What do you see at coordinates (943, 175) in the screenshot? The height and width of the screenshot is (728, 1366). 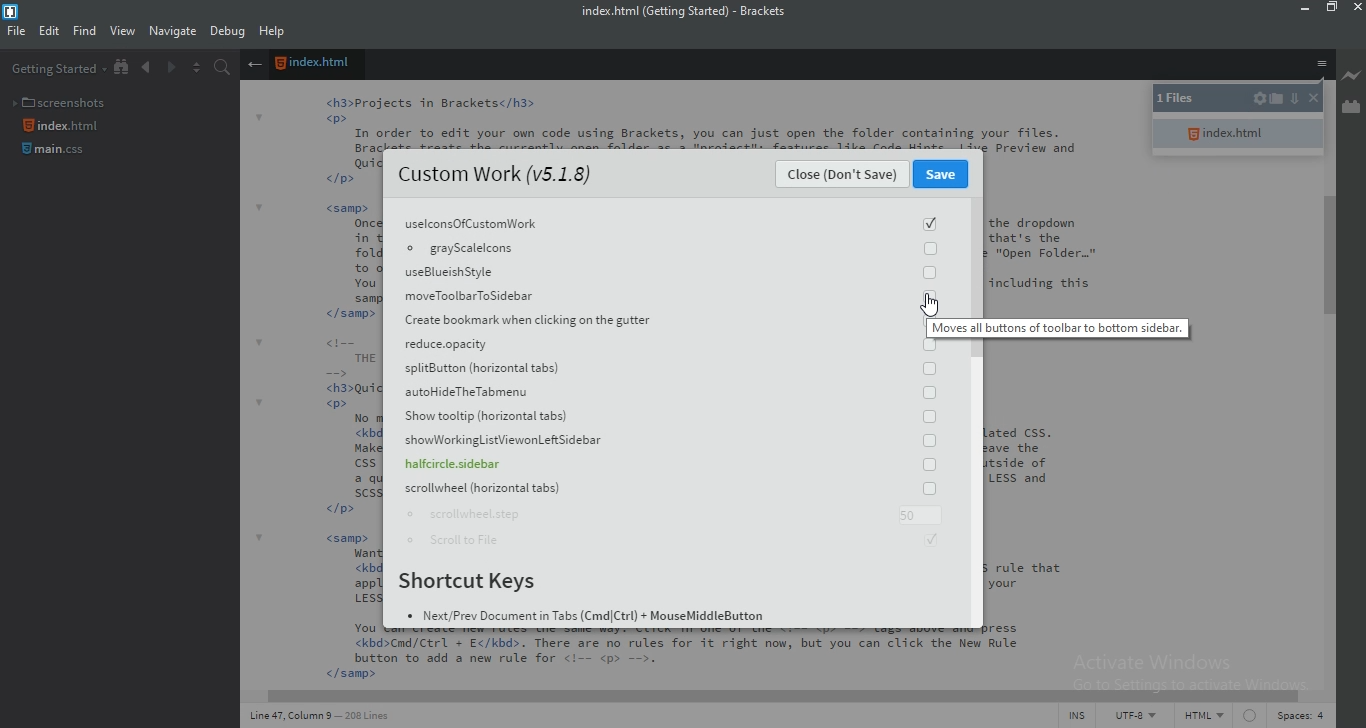 I see `save` at bounding box center [943, 175].